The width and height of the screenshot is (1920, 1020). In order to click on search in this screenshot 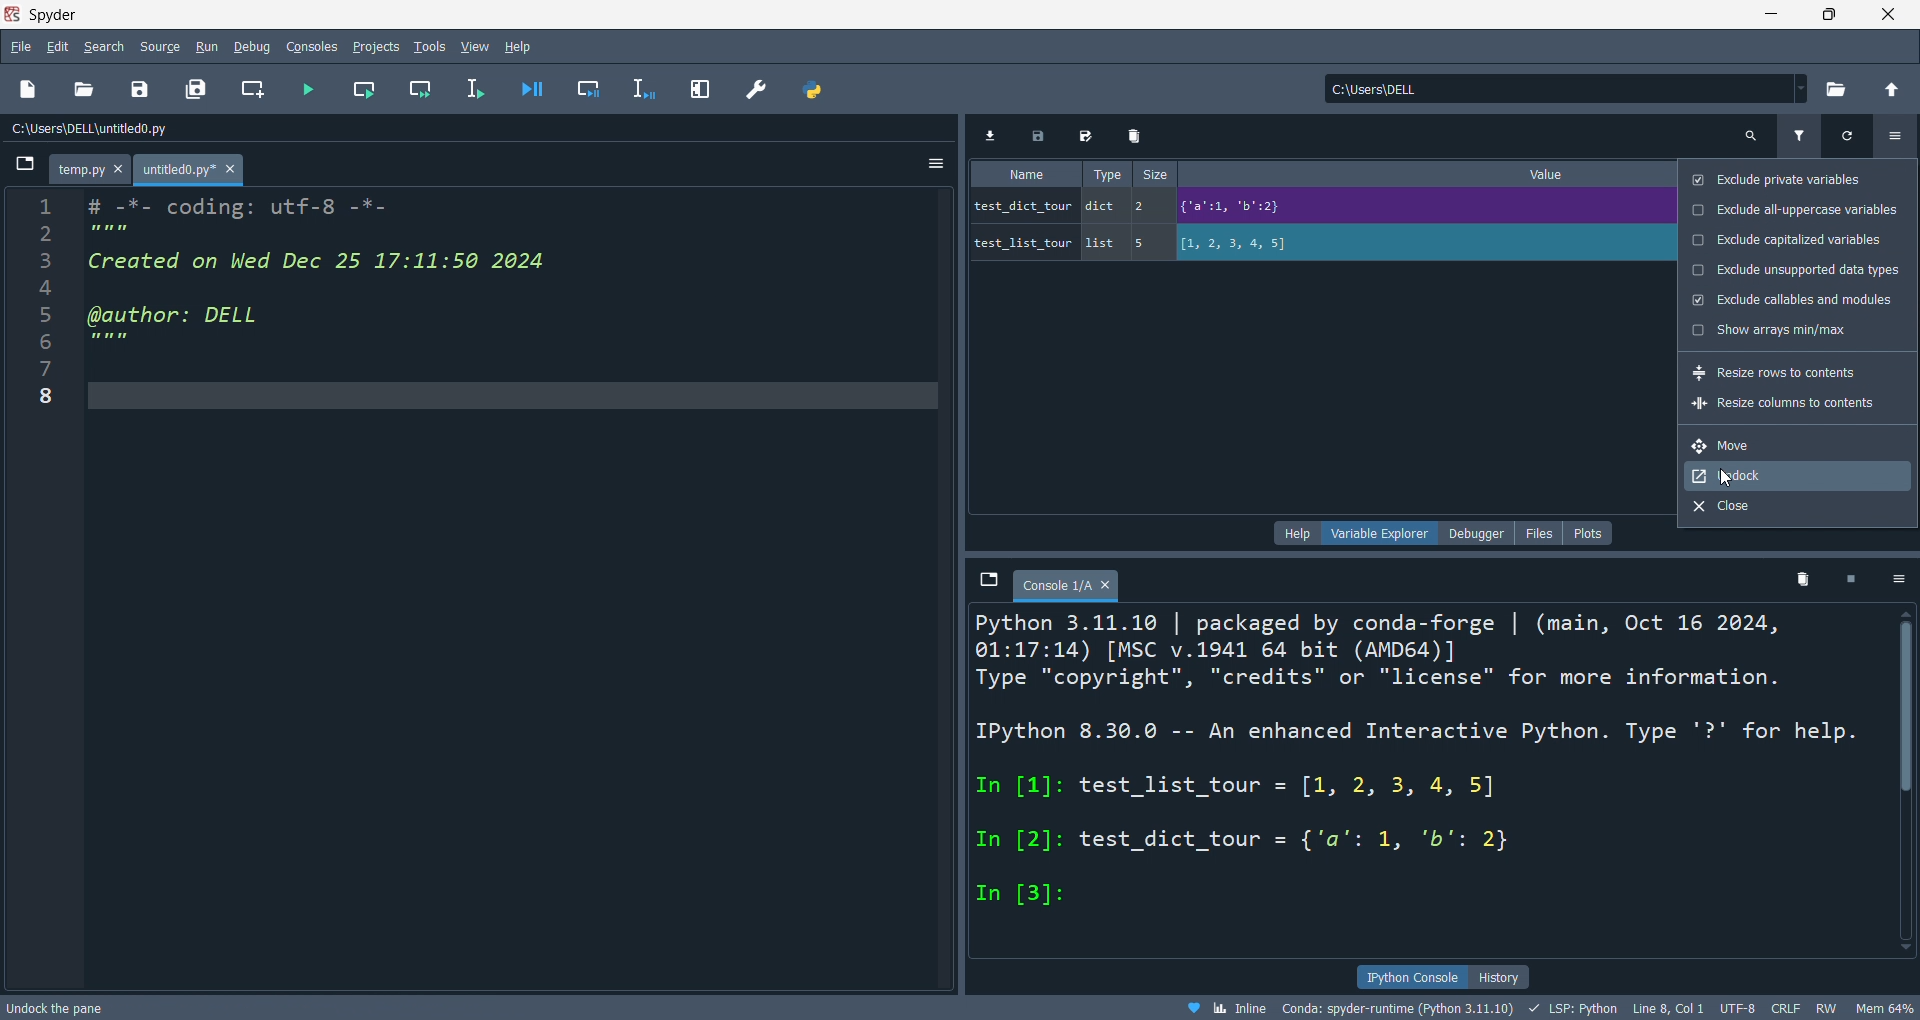, I will do `click(101, 47)`.